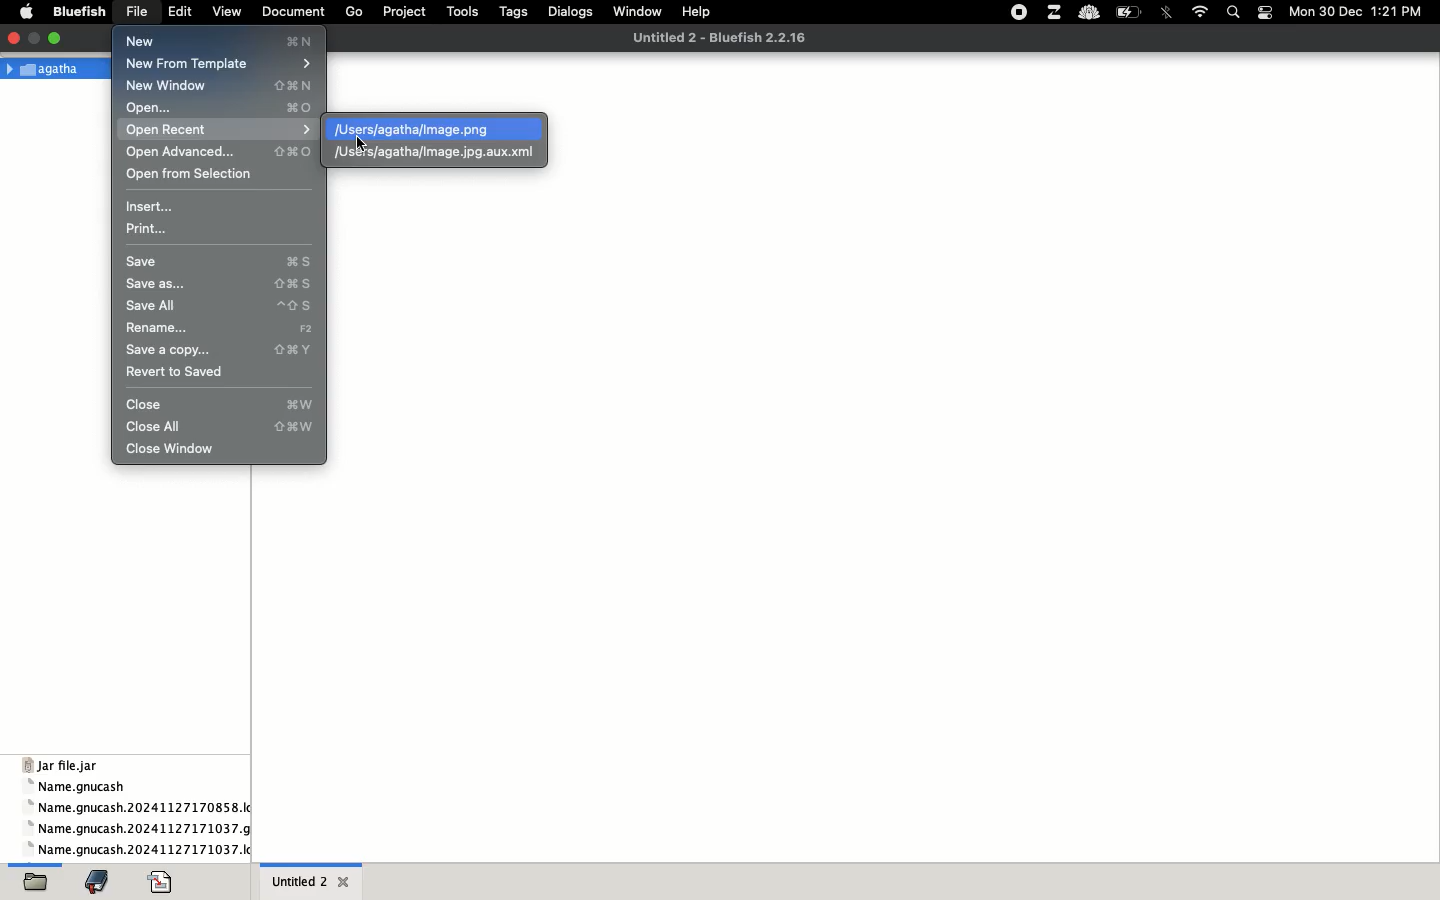 Image resolution: width=1440 pixels, height=900 pixels. What do you see at coordinates (34, 37) in the screenshot?
I see `maximize` at bounding box center [34, 37].